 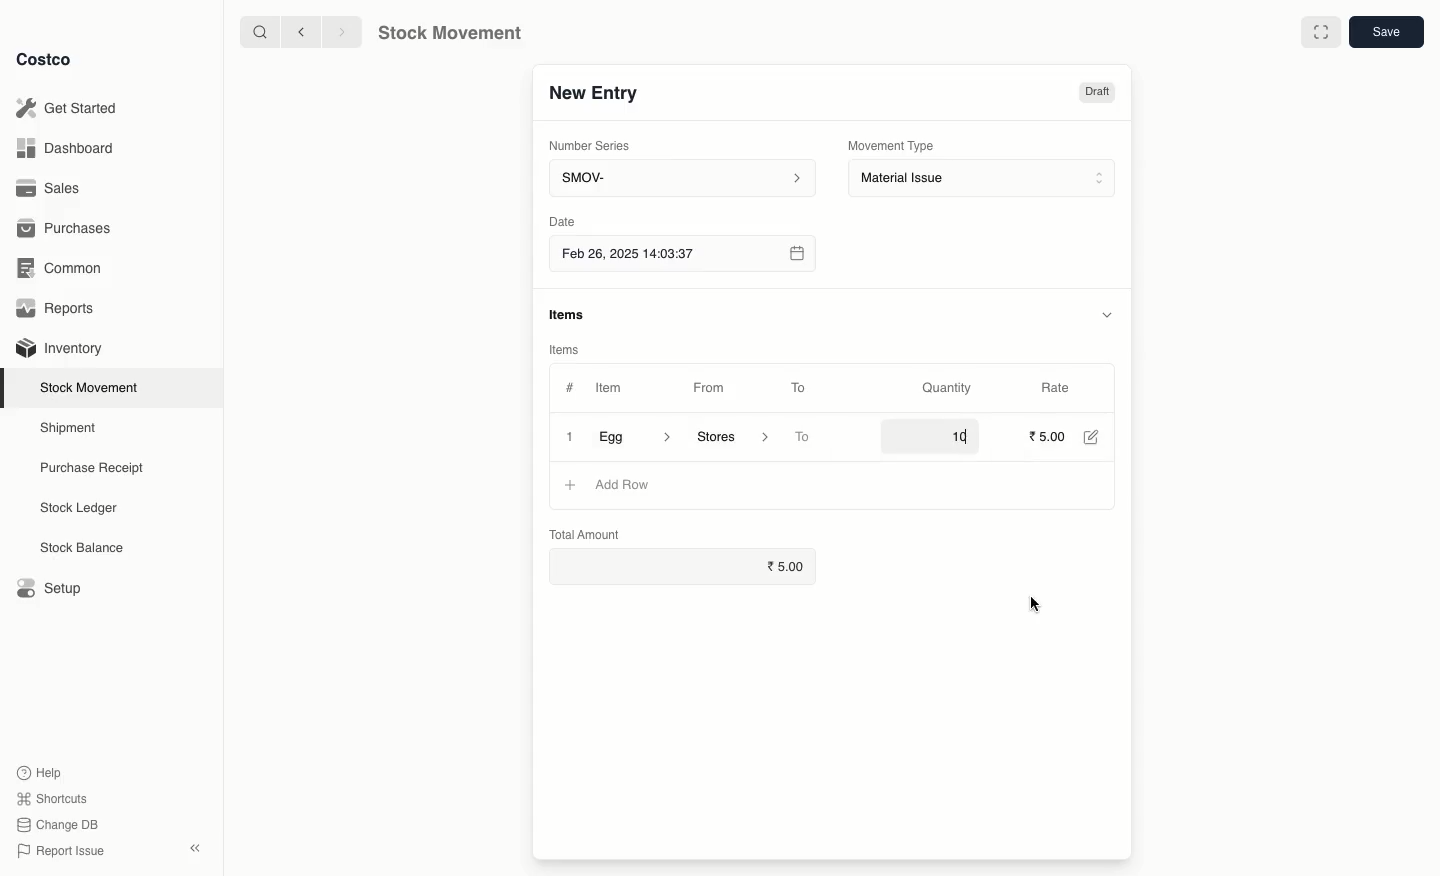 I want to click on Quantity, so click(x=950, y=389).